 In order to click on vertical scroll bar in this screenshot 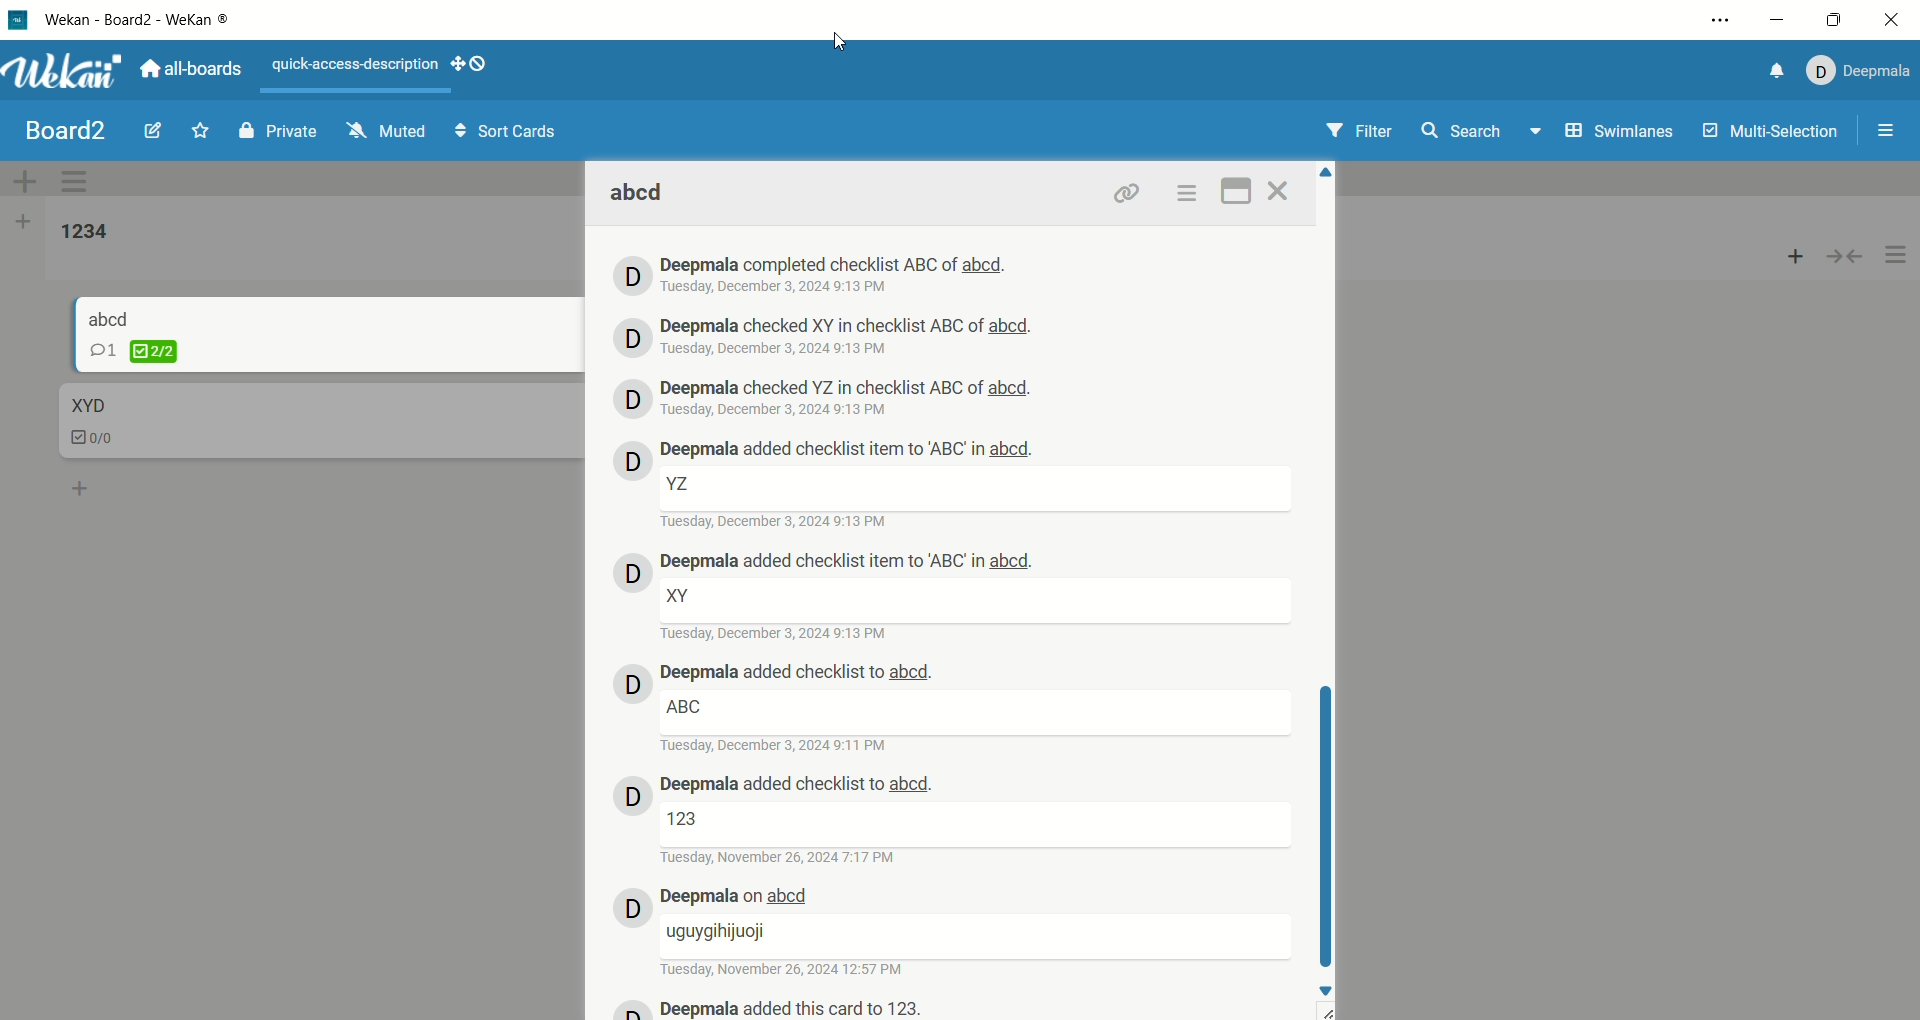, I will do `click(1328, 822)`.